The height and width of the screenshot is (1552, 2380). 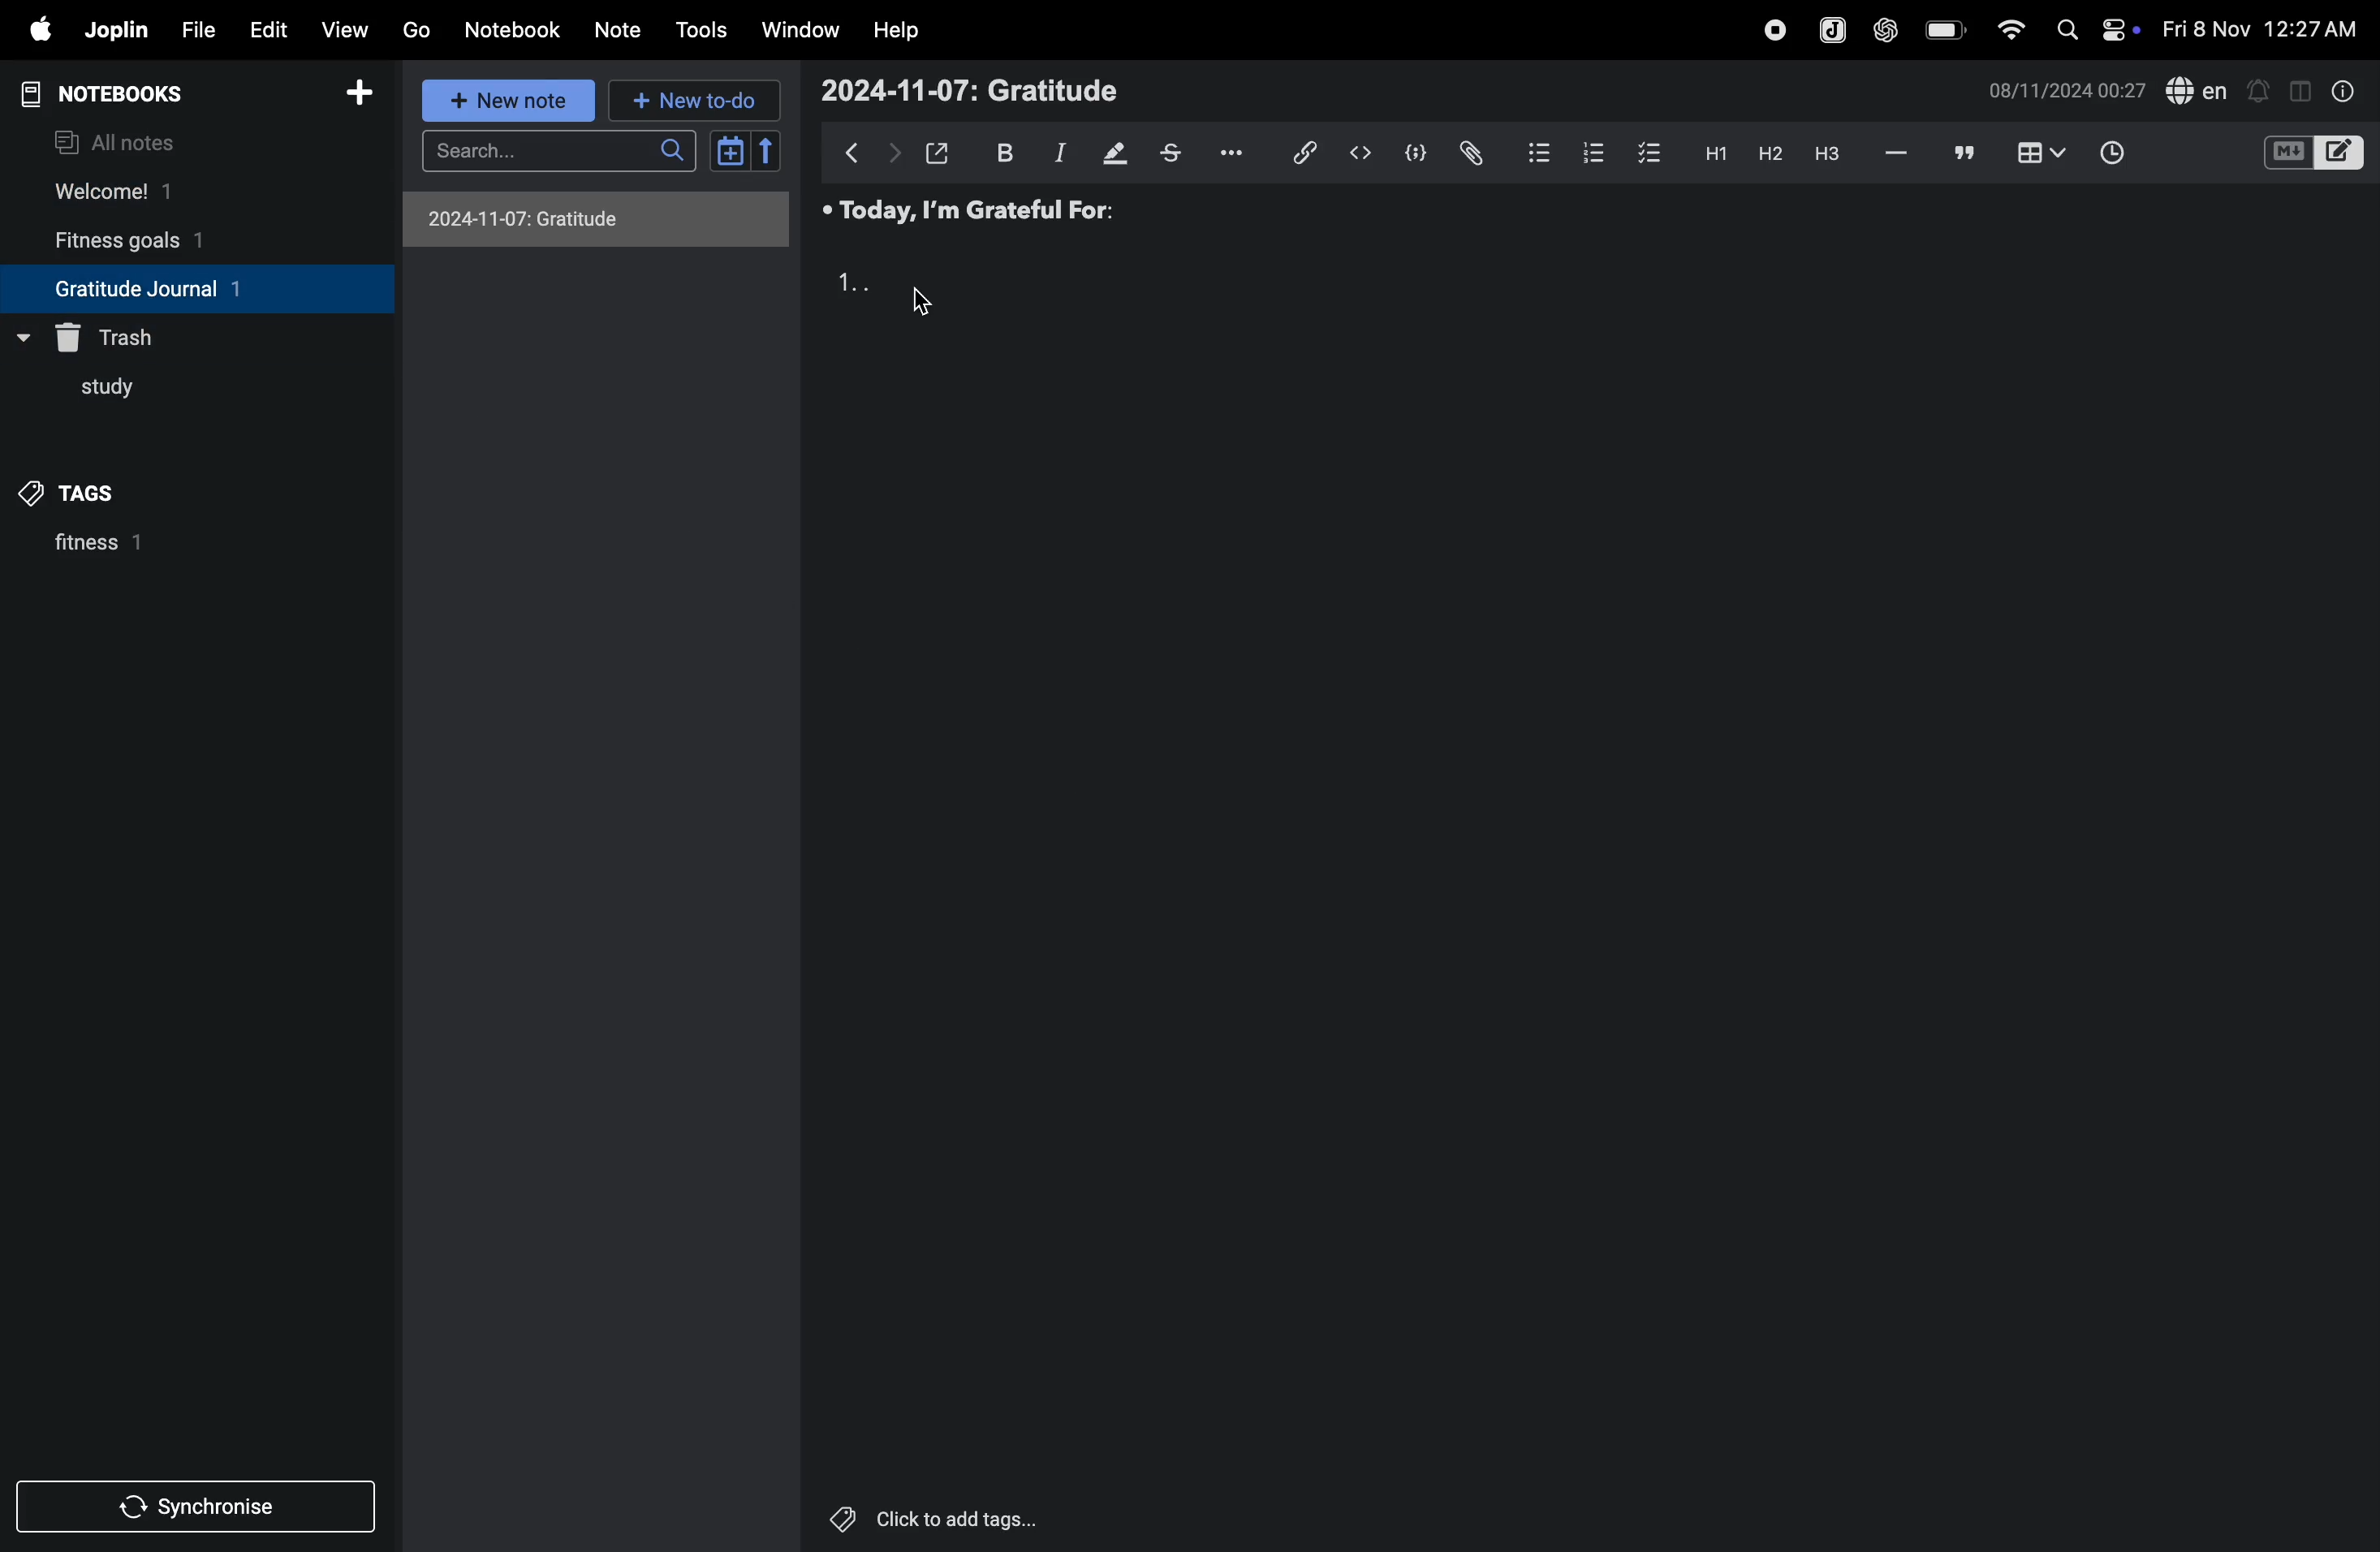 I want to click on add notebook, so click(x=350, y=93).